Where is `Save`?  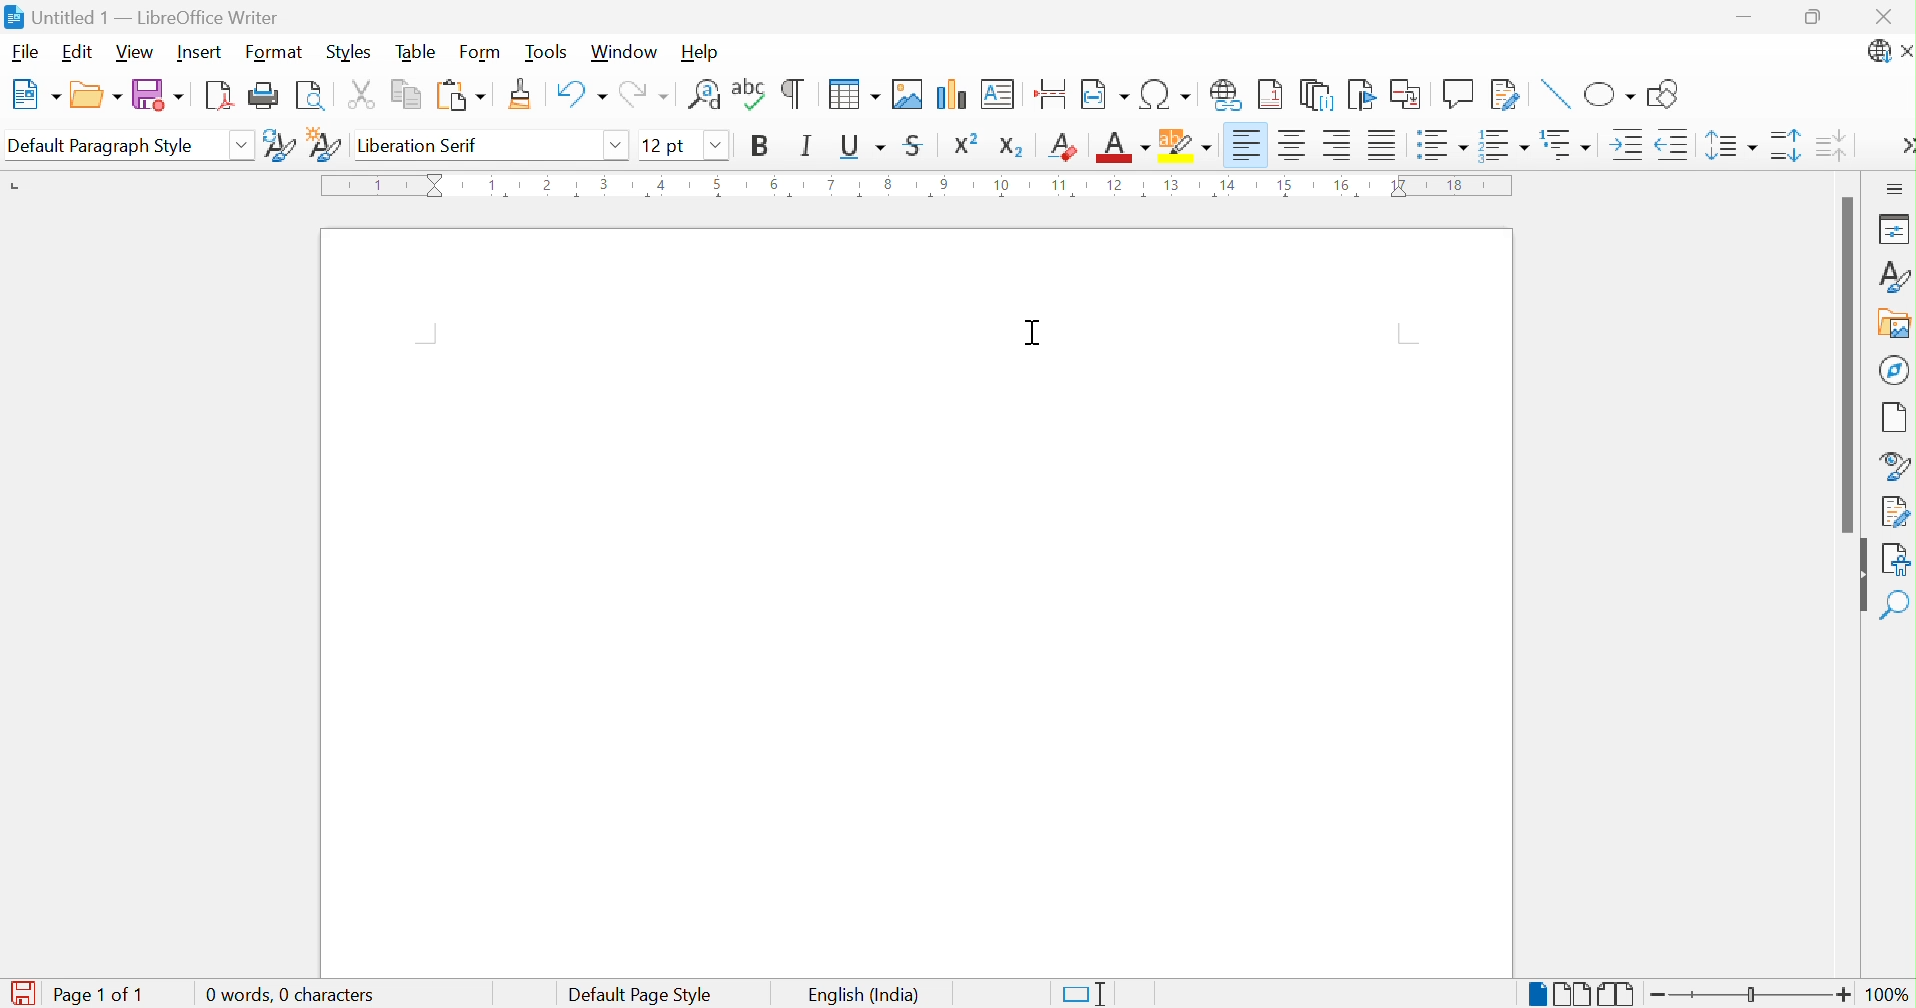 Save is located at coordinates (161, 95).